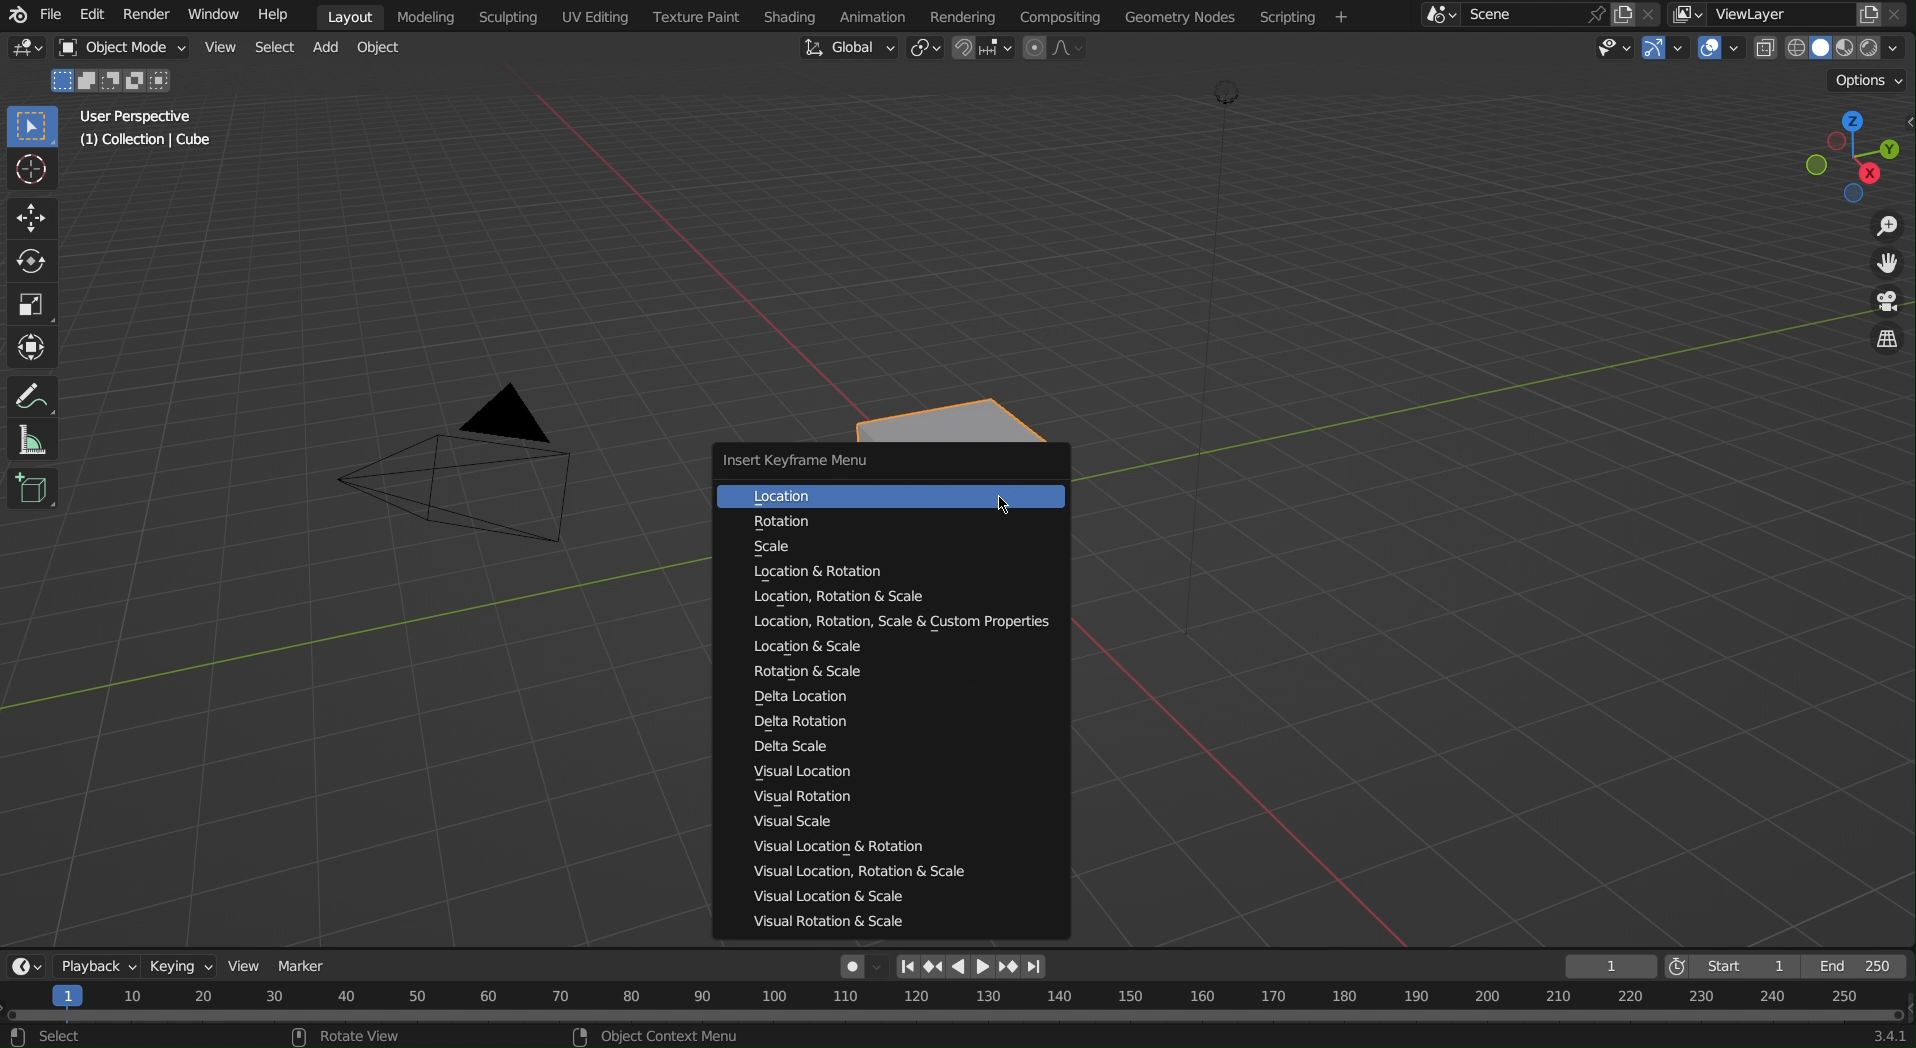 This screenshot has width=1916, height=1048. Describe the element at coordinates (1828, 157) in the screenshot. I see `Viewpoint` at that location.